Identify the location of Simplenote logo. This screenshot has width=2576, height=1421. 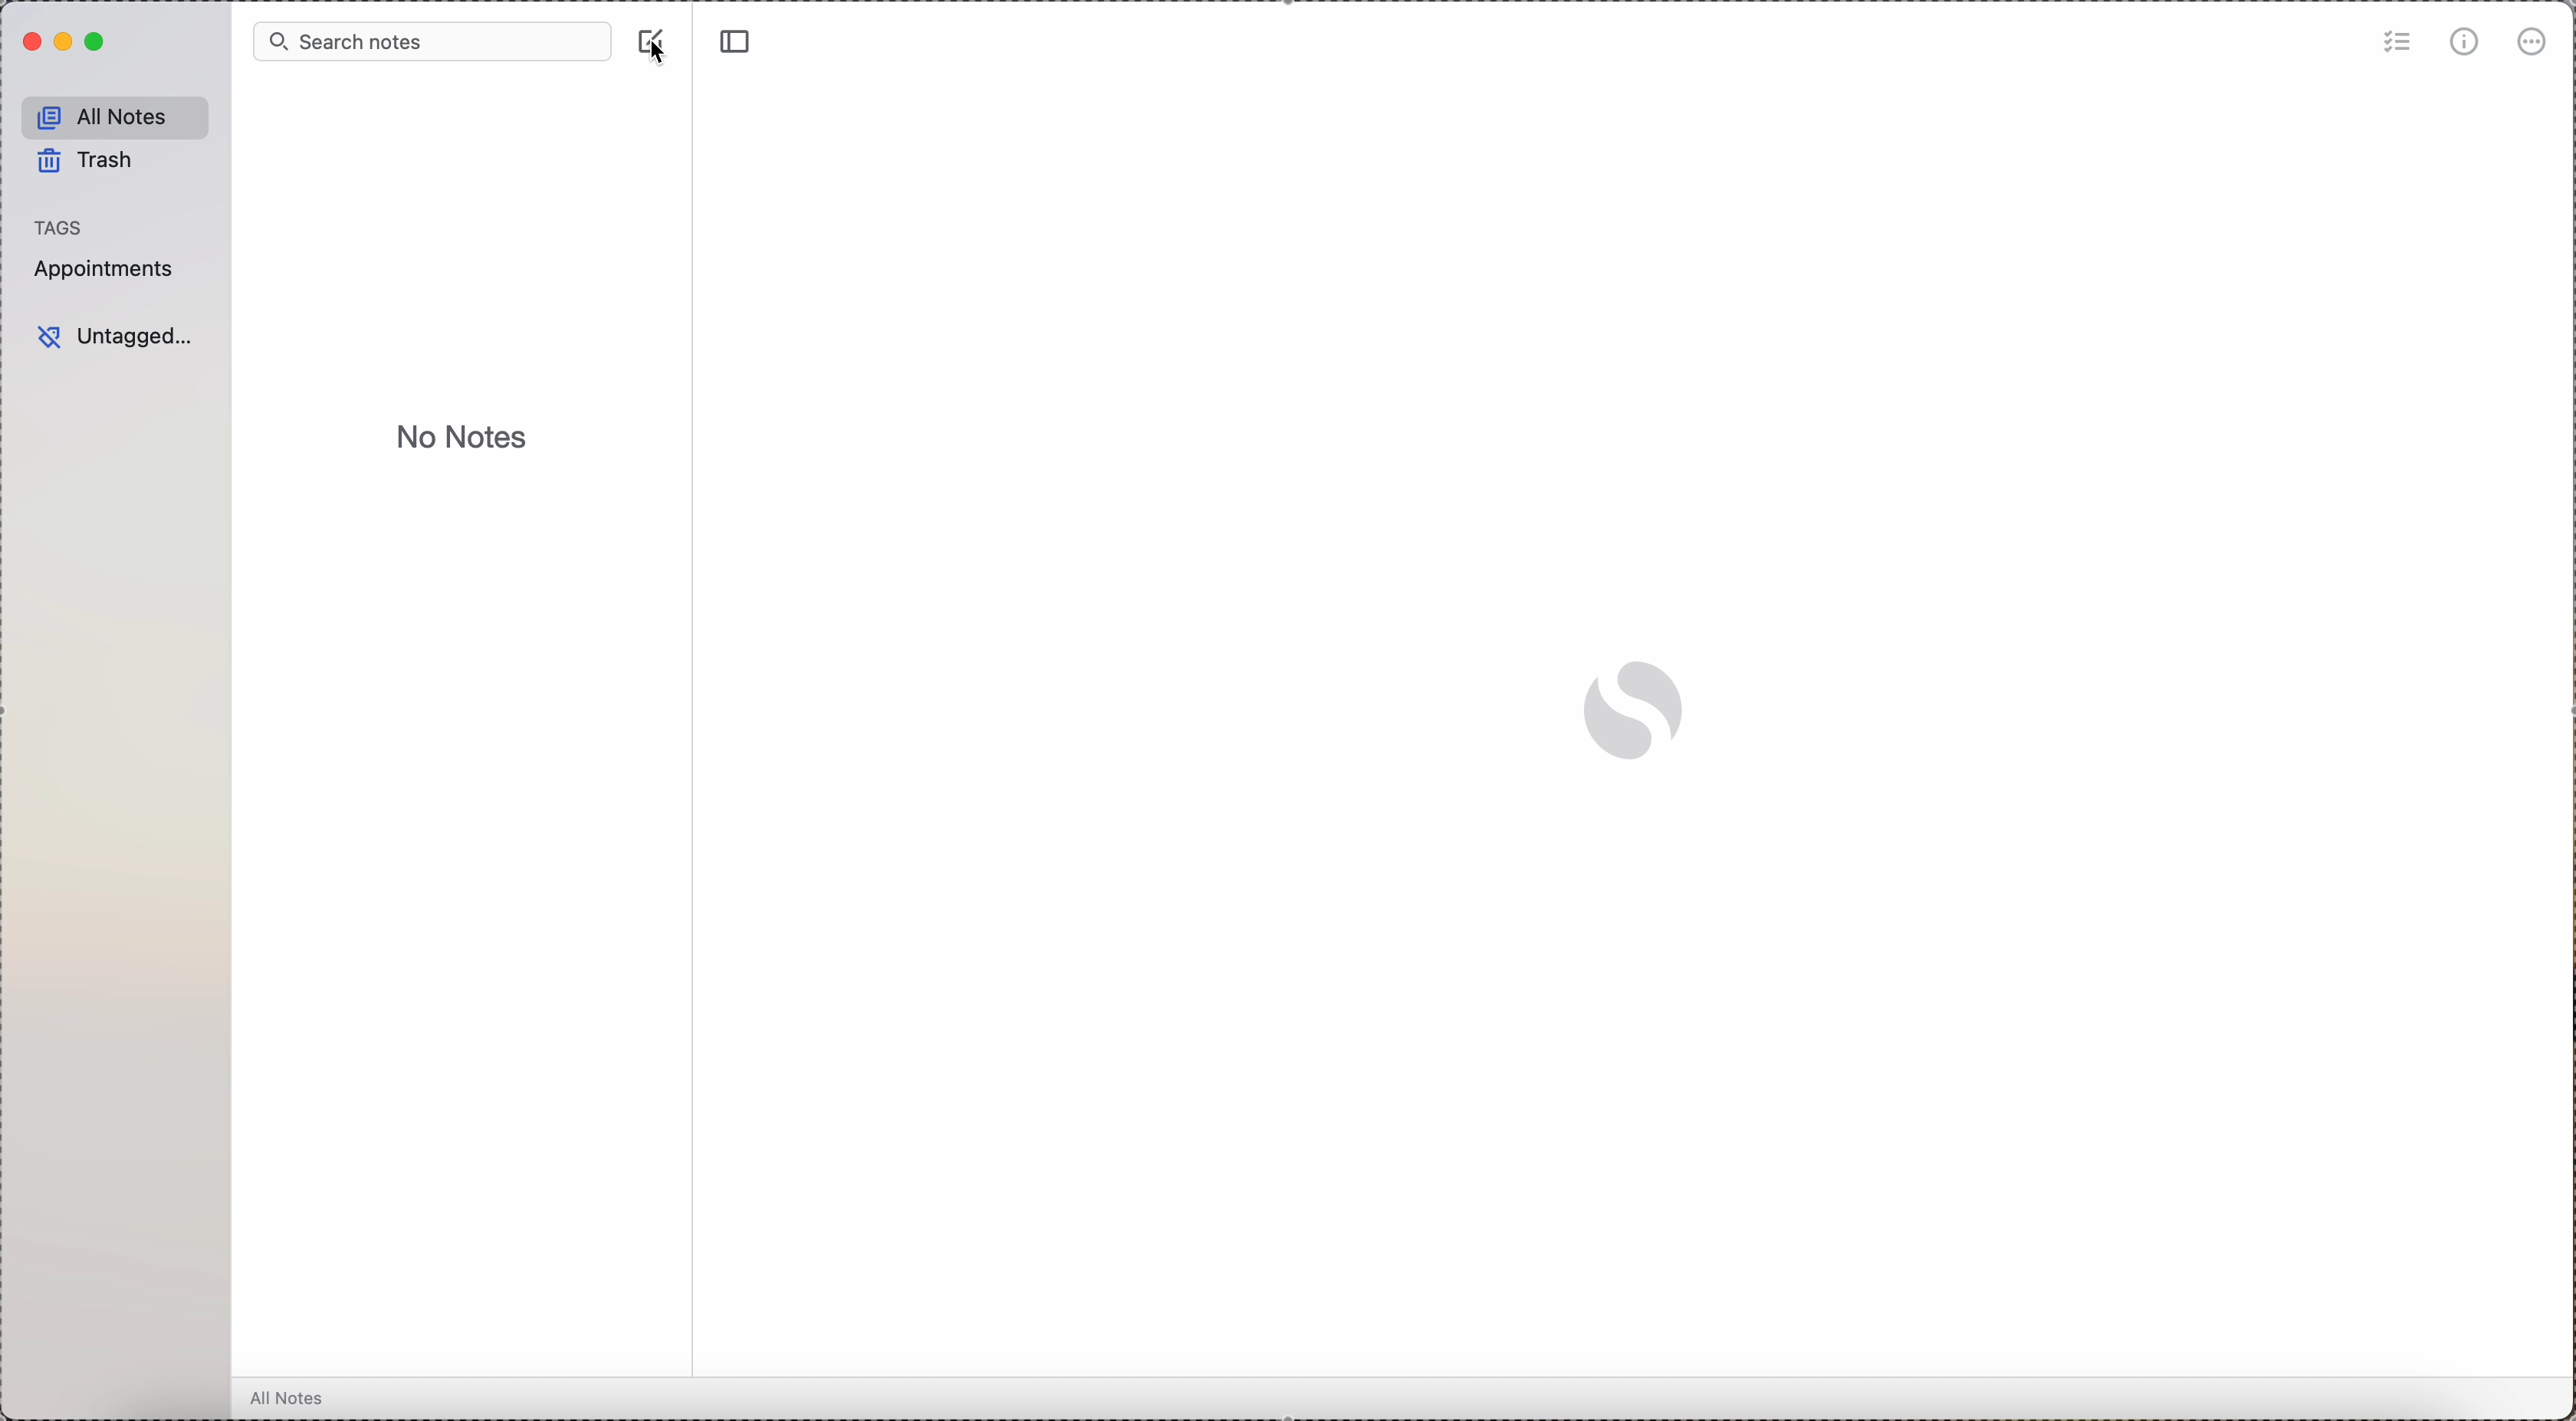
(1637, 712).